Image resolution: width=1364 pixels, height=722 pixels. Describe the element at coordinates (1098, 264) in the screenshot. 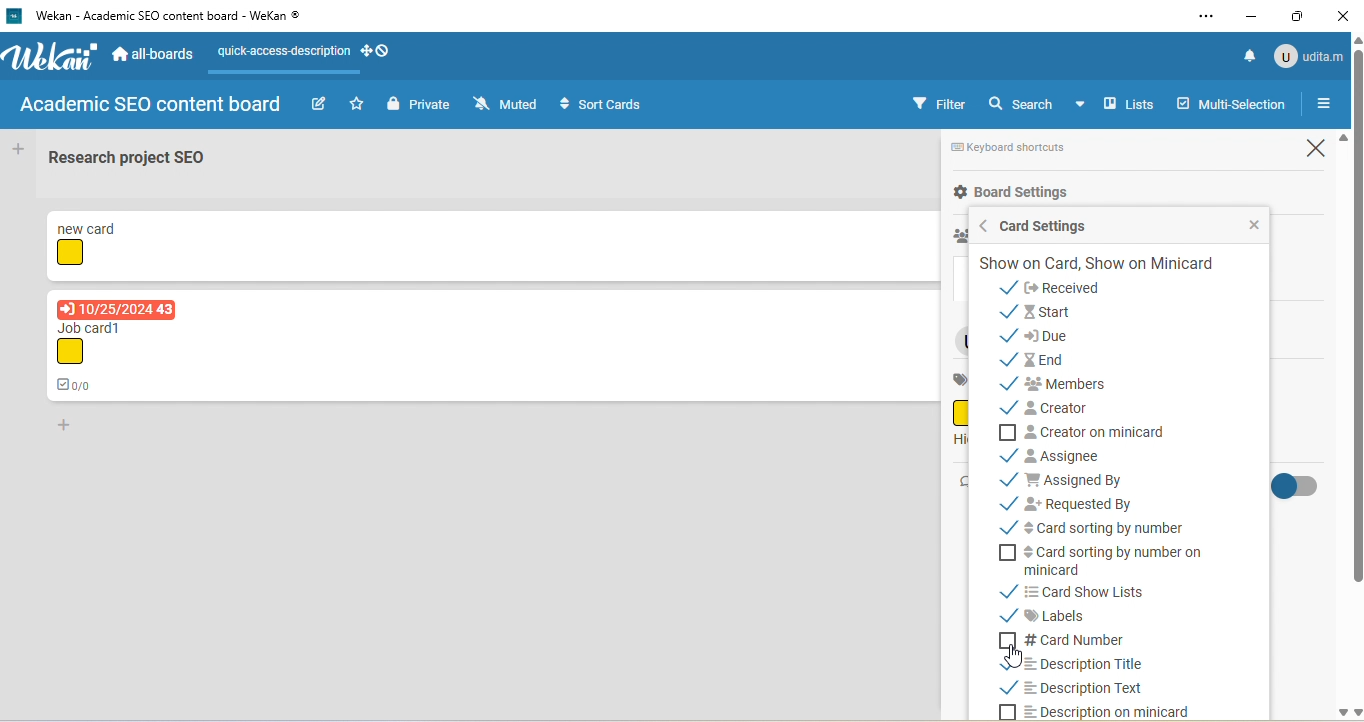

I see `show on card ` at that location.